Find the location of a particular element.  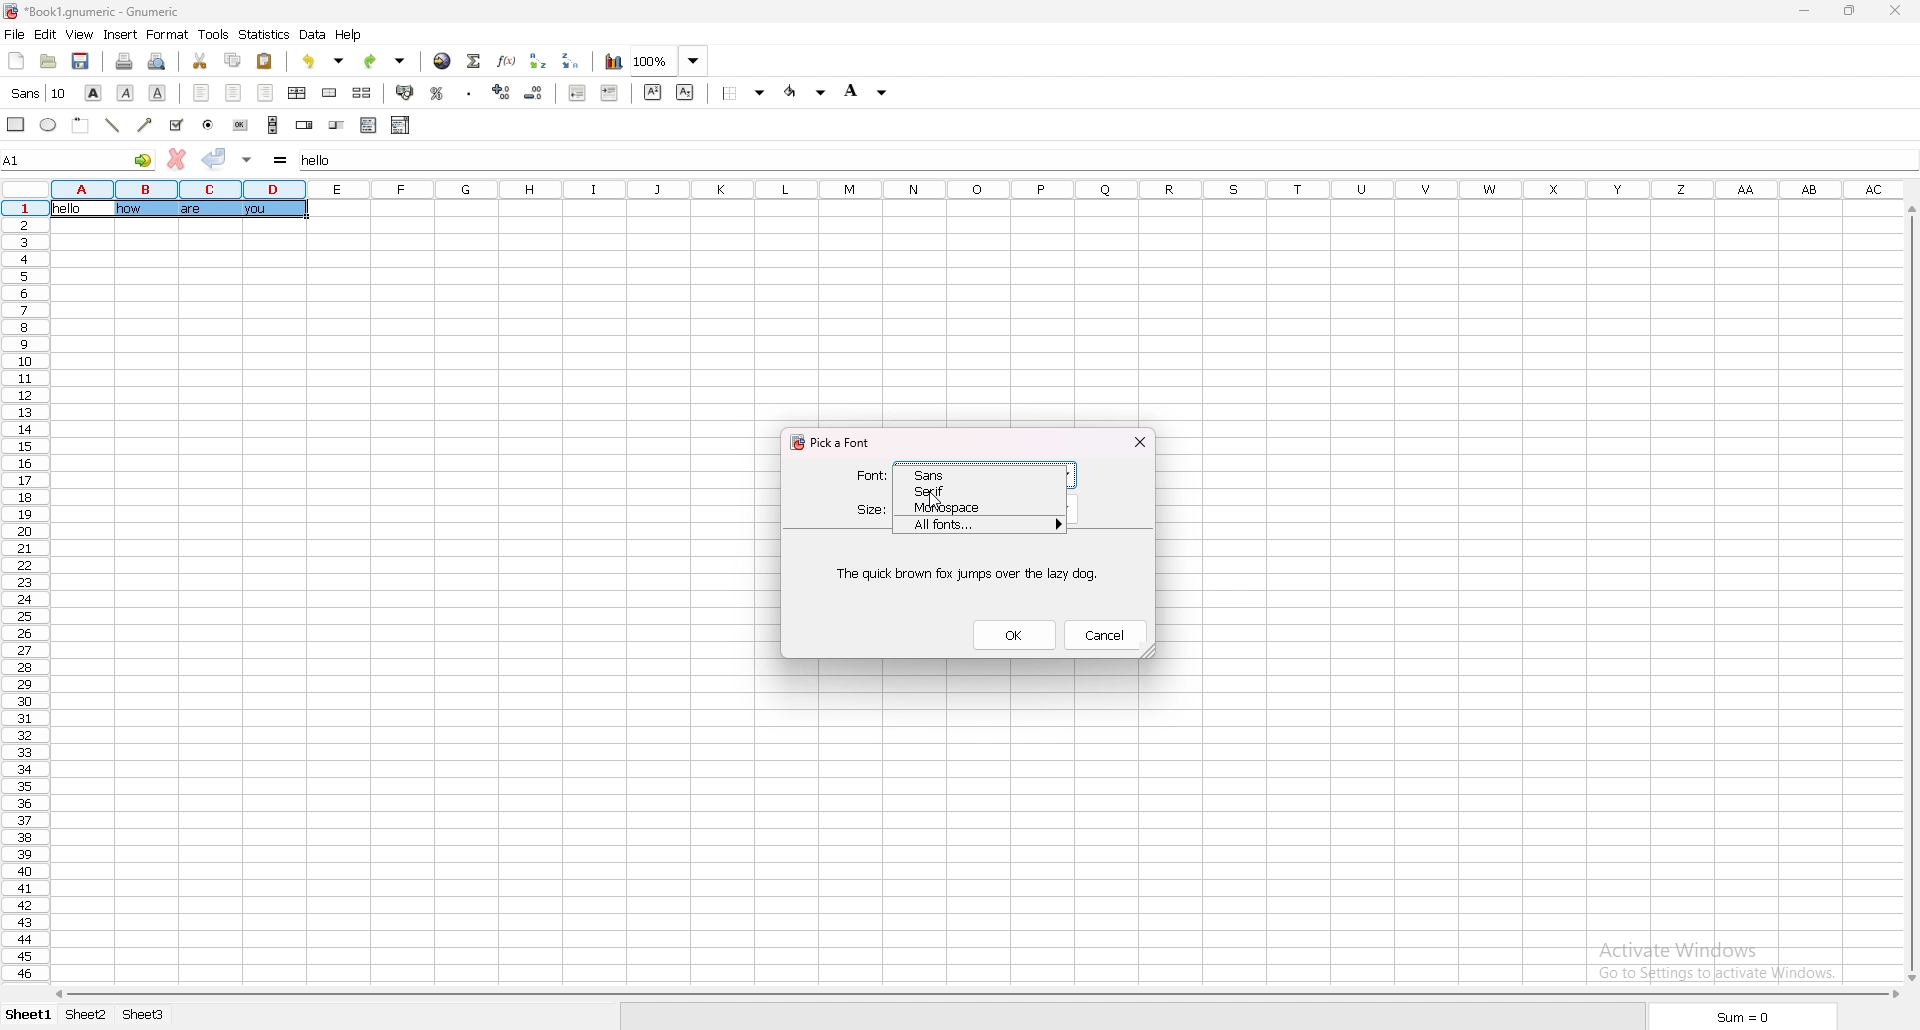

zoom is located at coordinates (670, 61).